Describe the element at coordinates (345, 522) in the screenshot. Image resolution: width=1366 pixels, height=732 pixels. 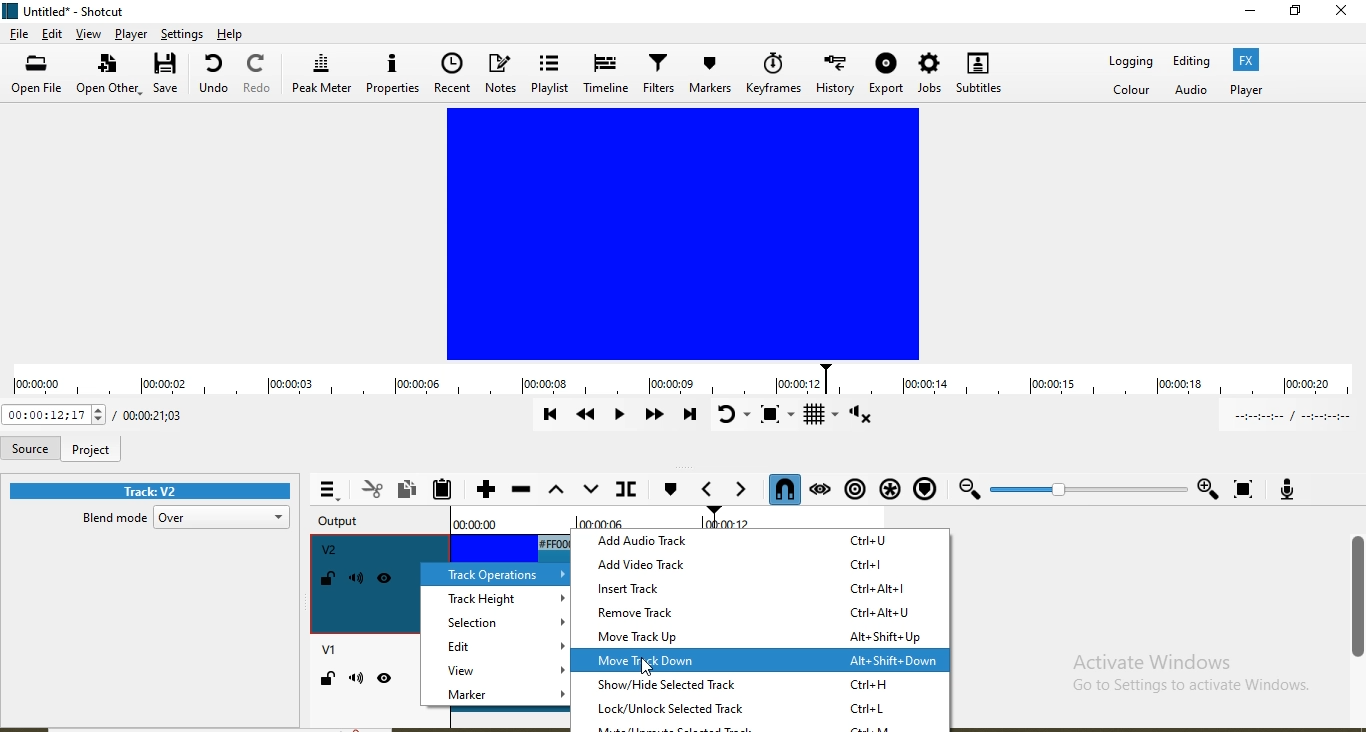
I see `Output` at that location.